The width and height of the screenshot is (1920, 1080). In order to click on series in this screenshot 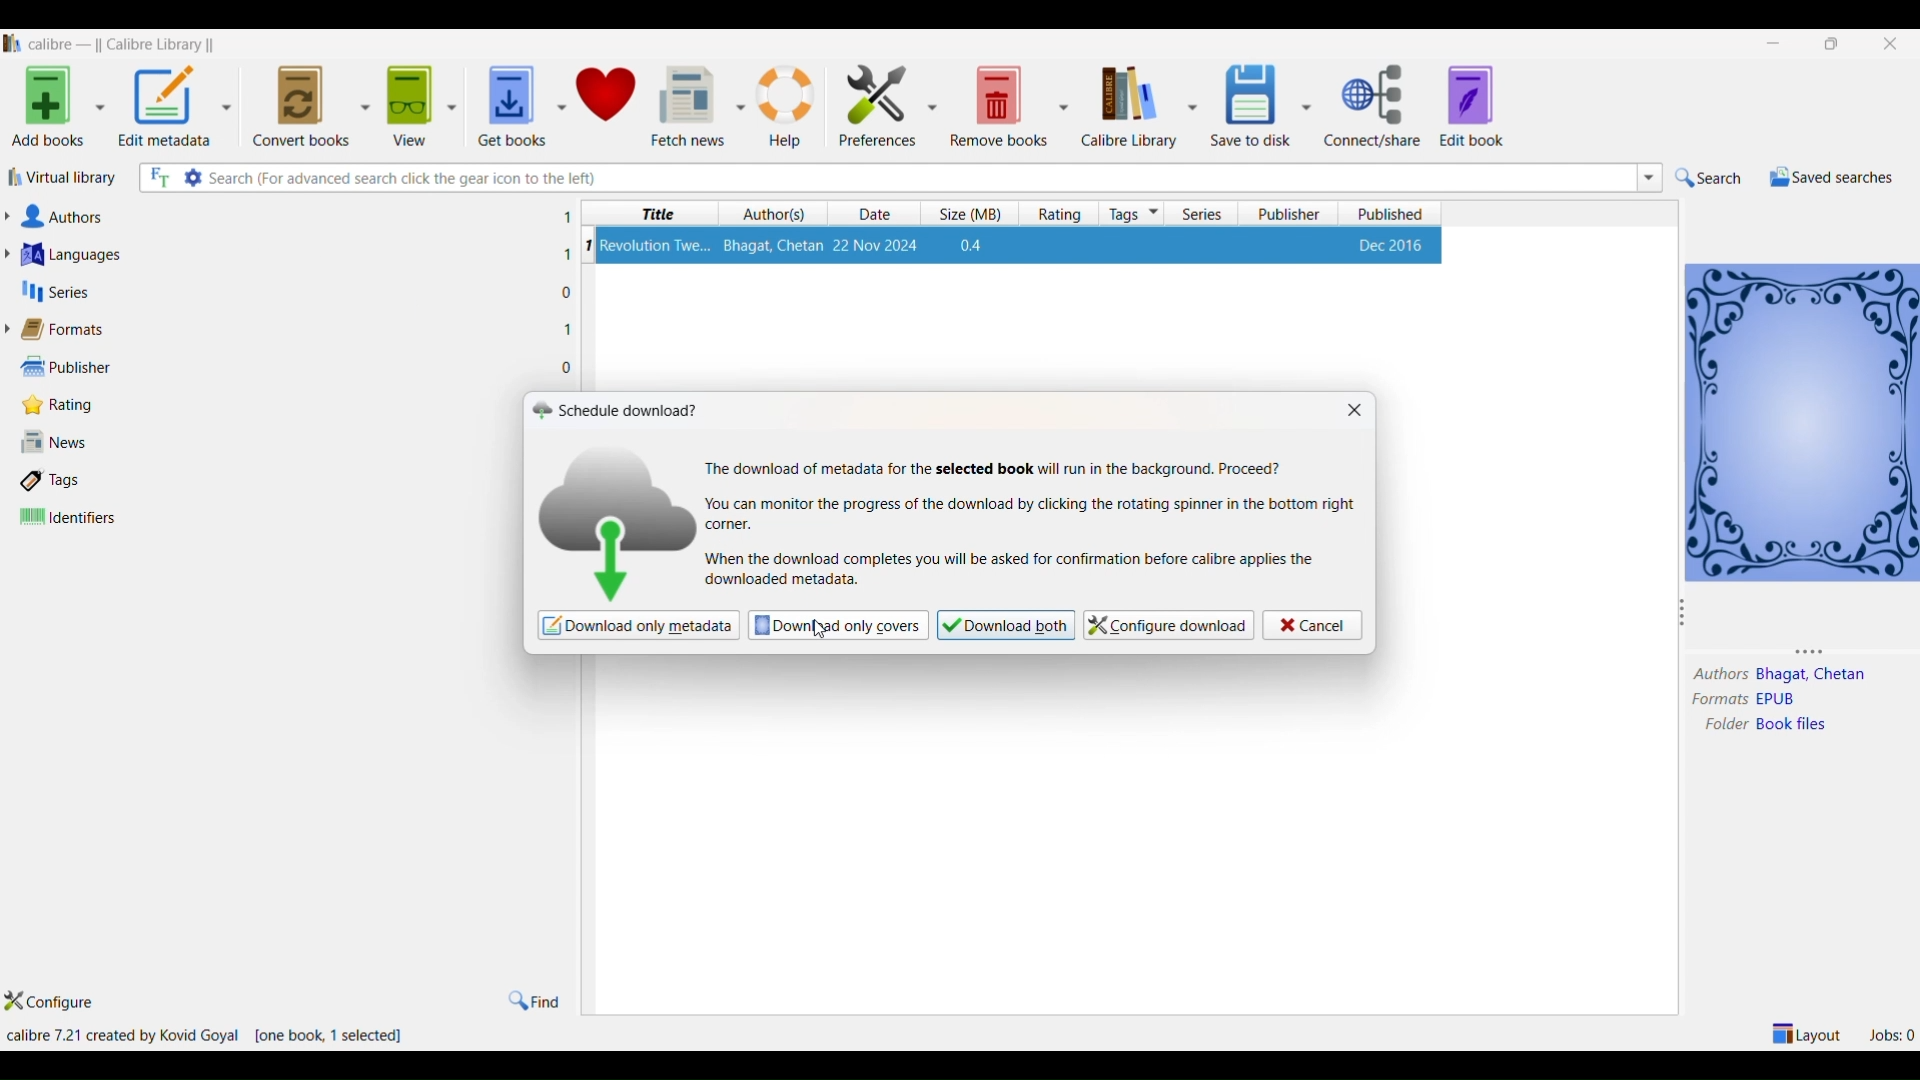, I will do `click(1203, 214)`.